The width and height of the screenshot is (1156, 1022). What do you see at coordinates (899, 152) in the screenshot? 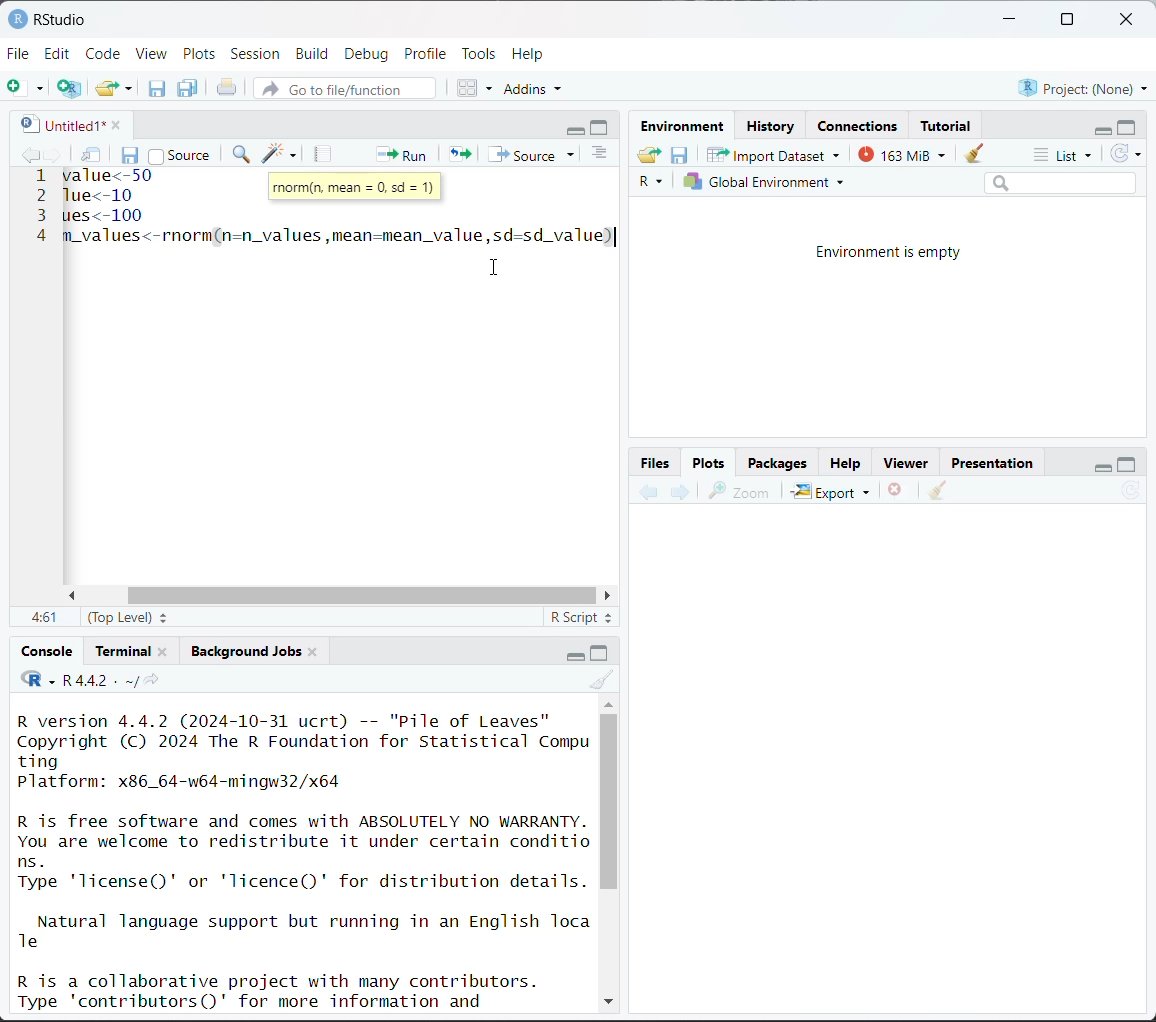
I see ` 163 MiB` at bounding box center [899, 152].